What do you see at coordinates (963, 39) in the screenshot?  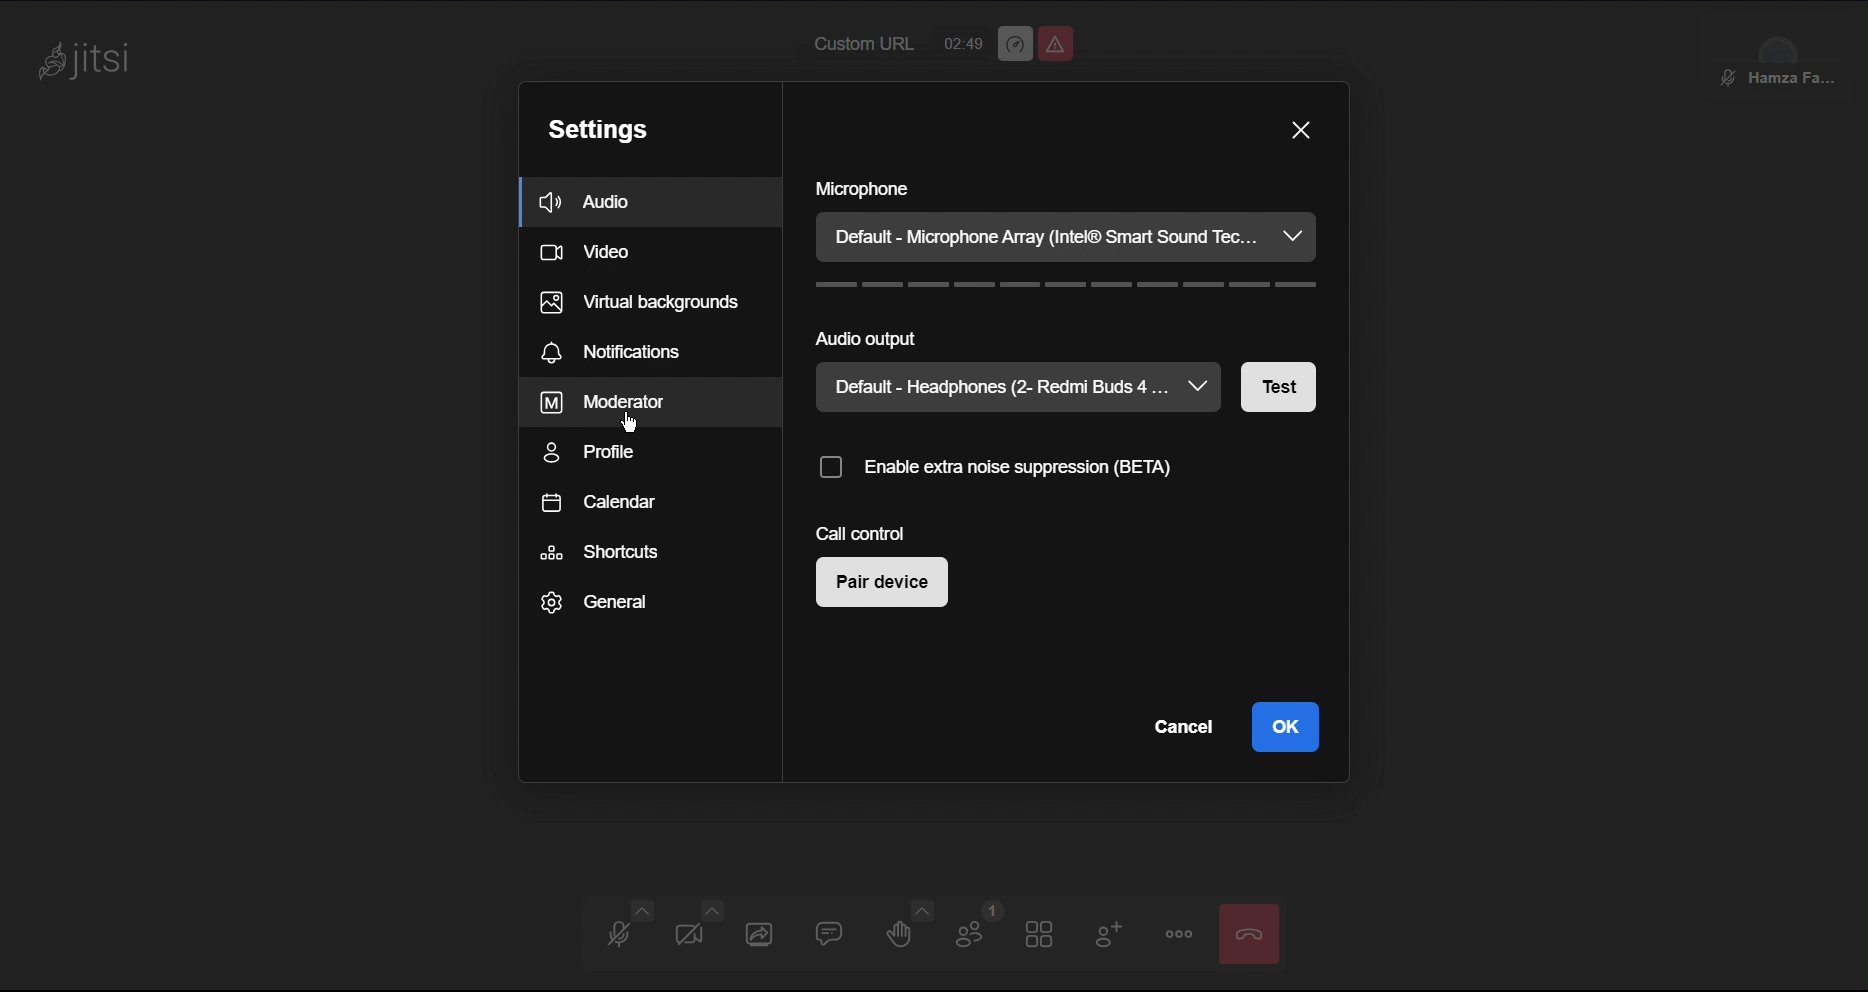 I see `02:48` at bounding box center [963, 39].